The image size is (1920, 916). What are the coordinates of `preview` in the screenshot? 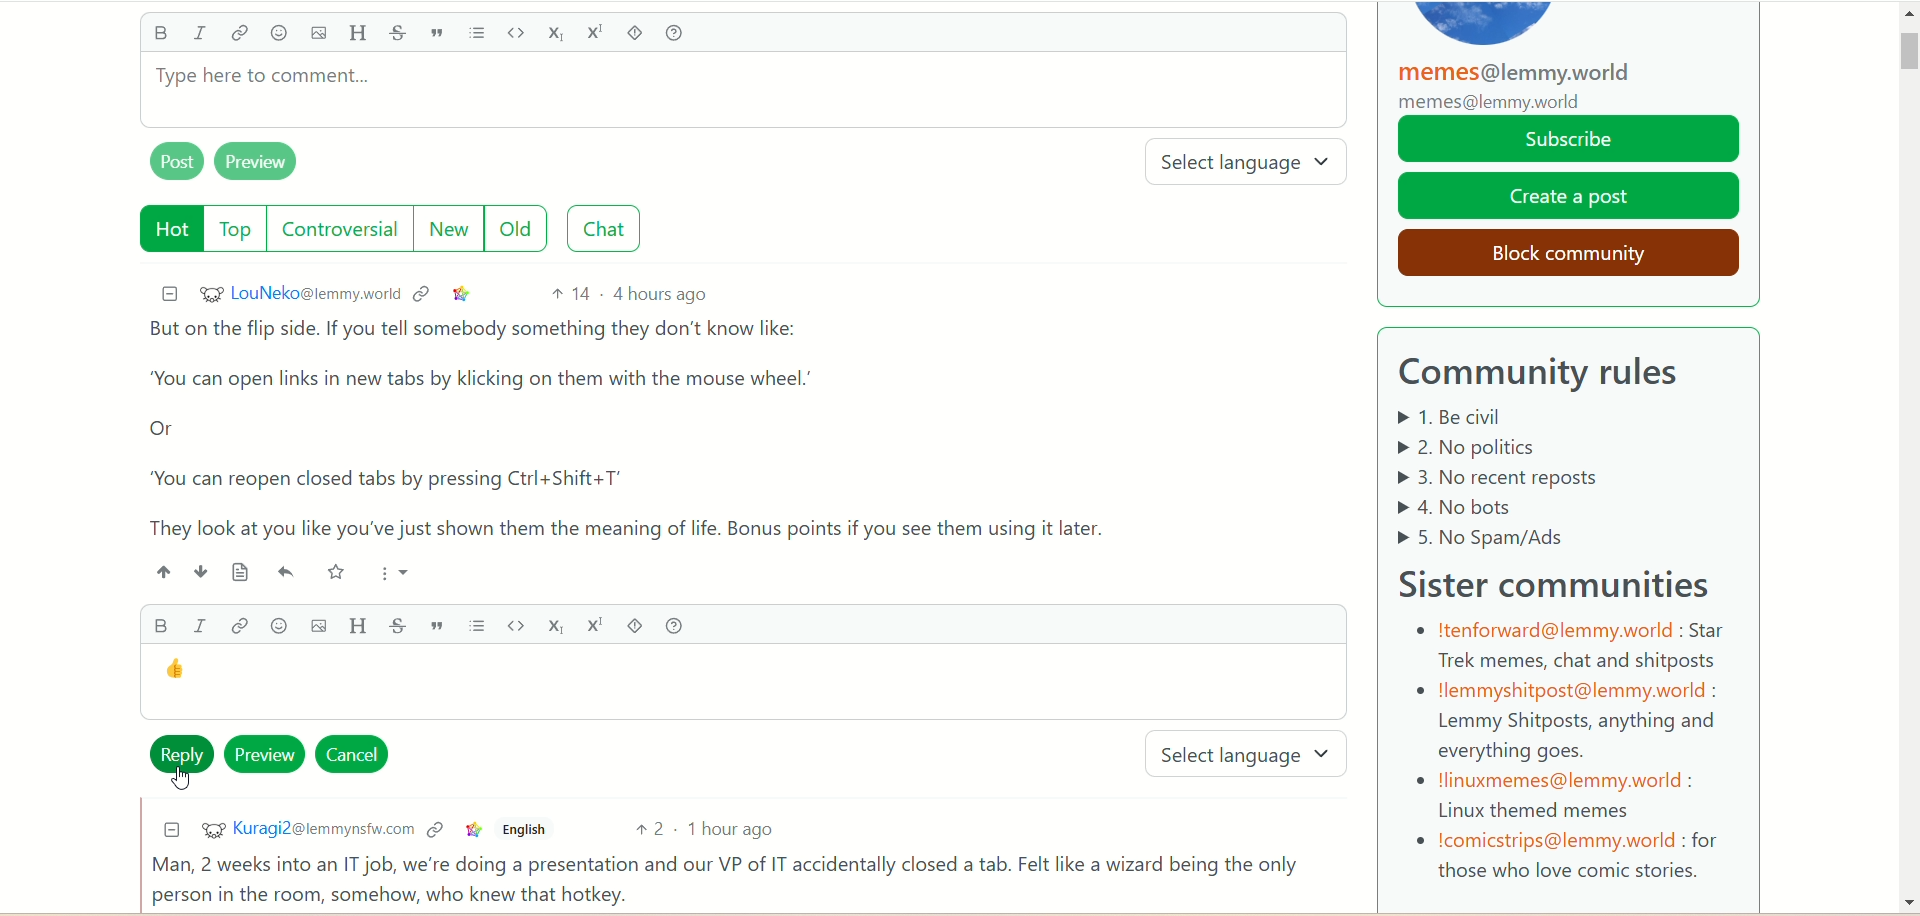 It's located at (266, 164).